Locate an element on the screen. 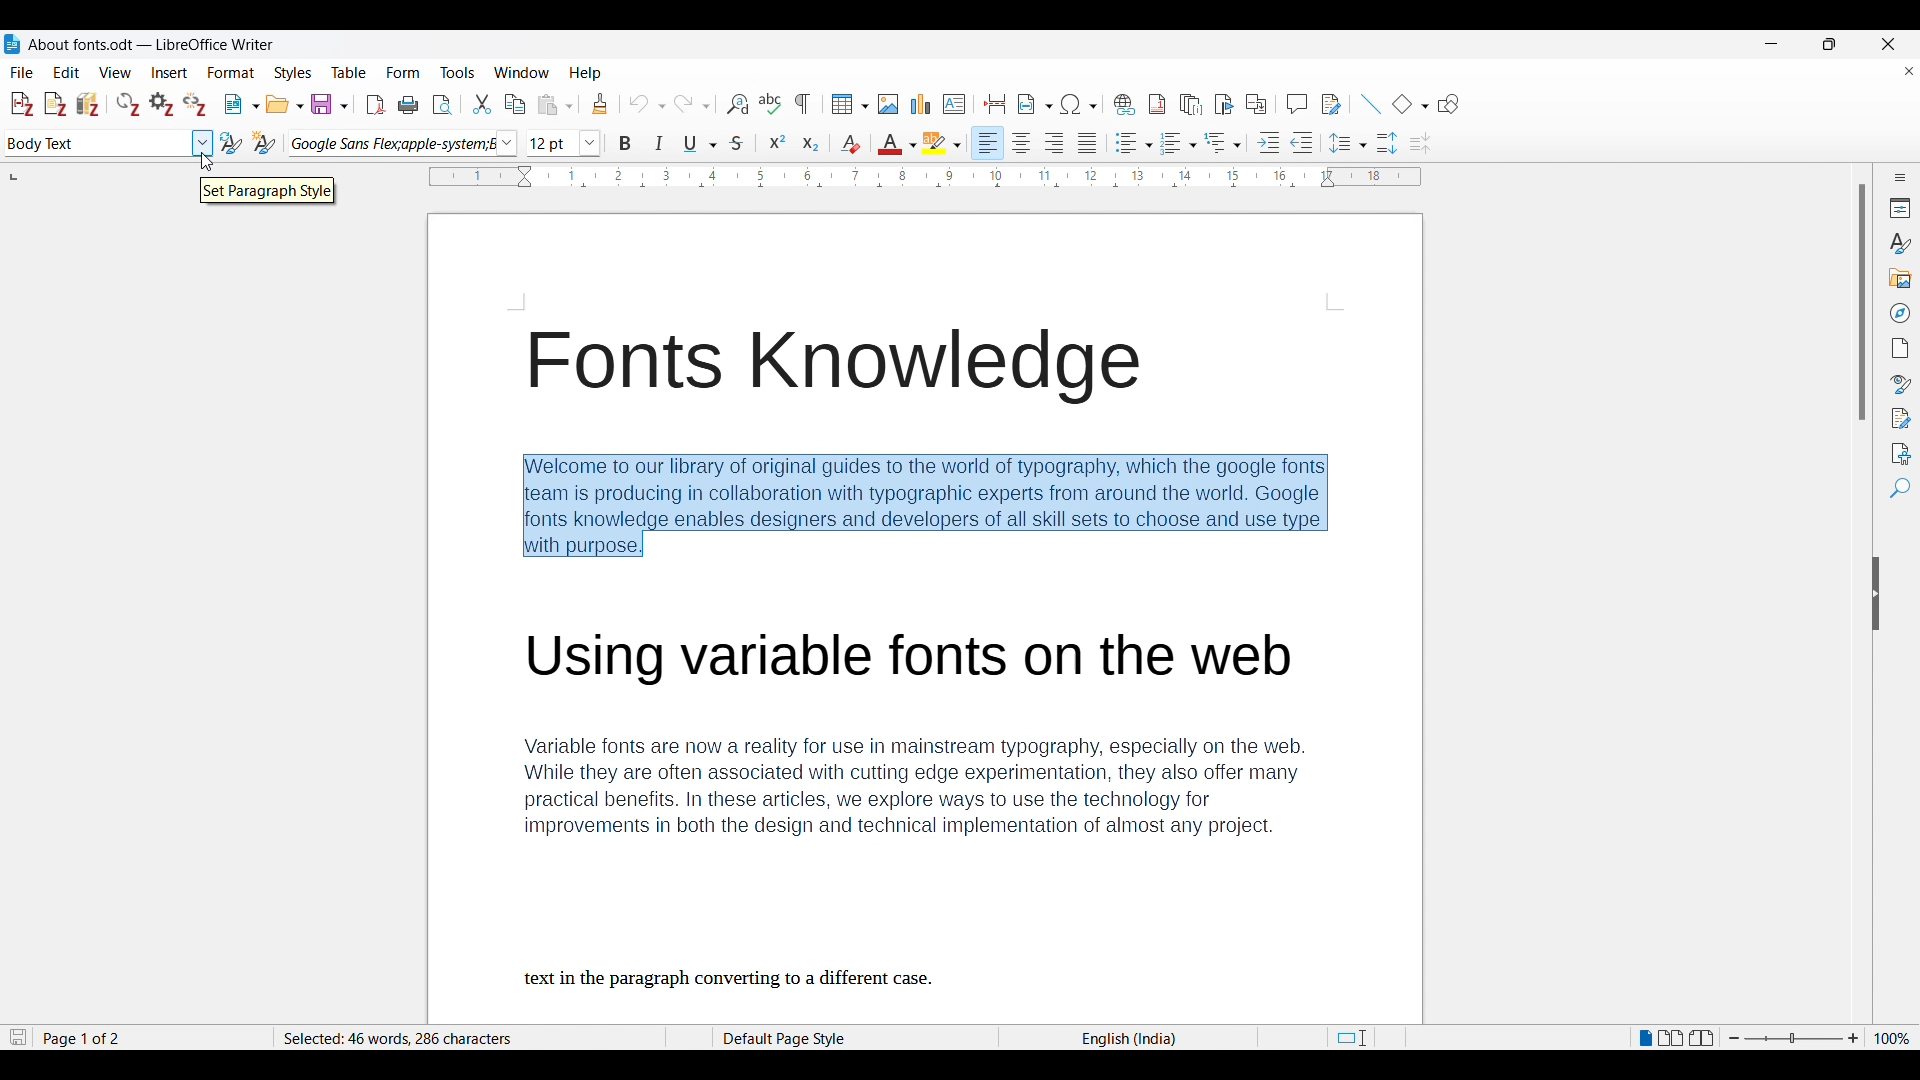 Image resolution: width=1920 pixels, height=1080 pixels. Navigator is located at coordinates (1901, 313).